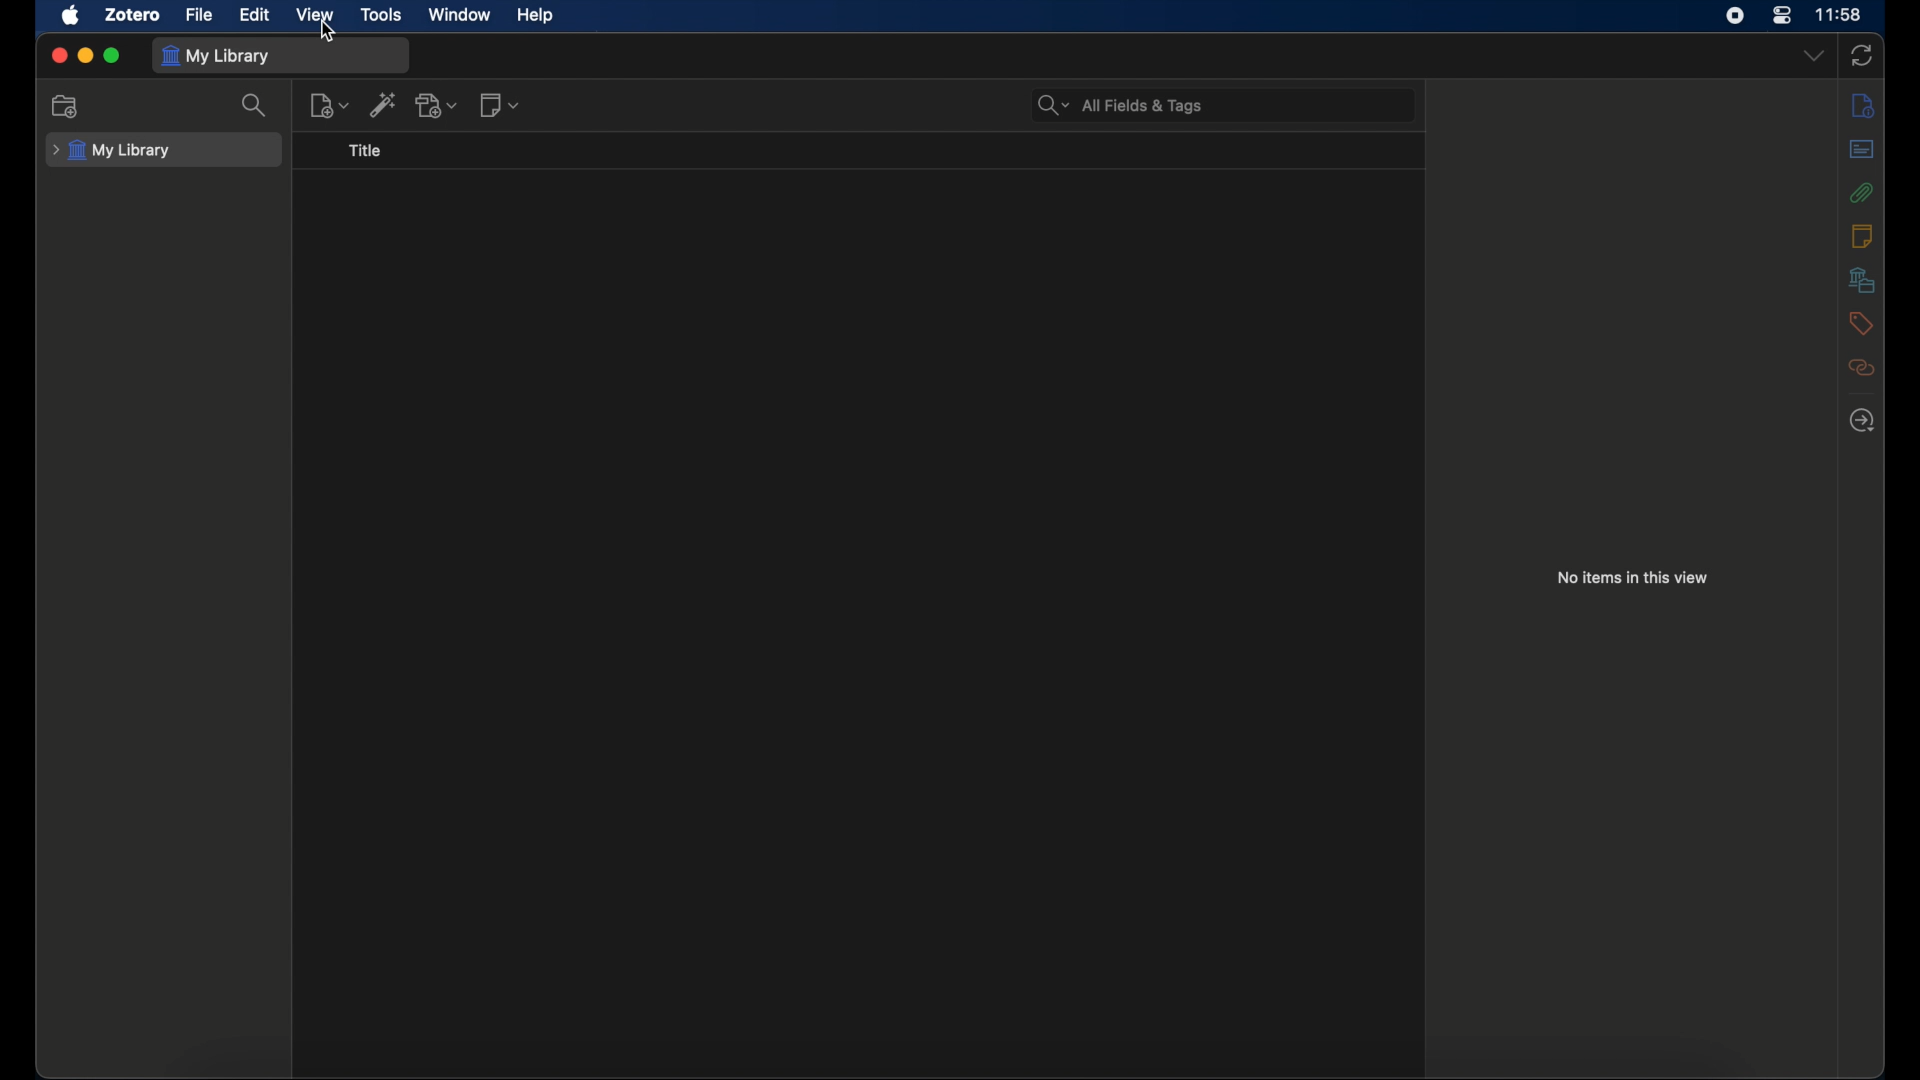 The width and height of the screenshot is (1920, 1080). Describe the element at coordinates (1862, 368) in the screenshot. I see `related` at that location.